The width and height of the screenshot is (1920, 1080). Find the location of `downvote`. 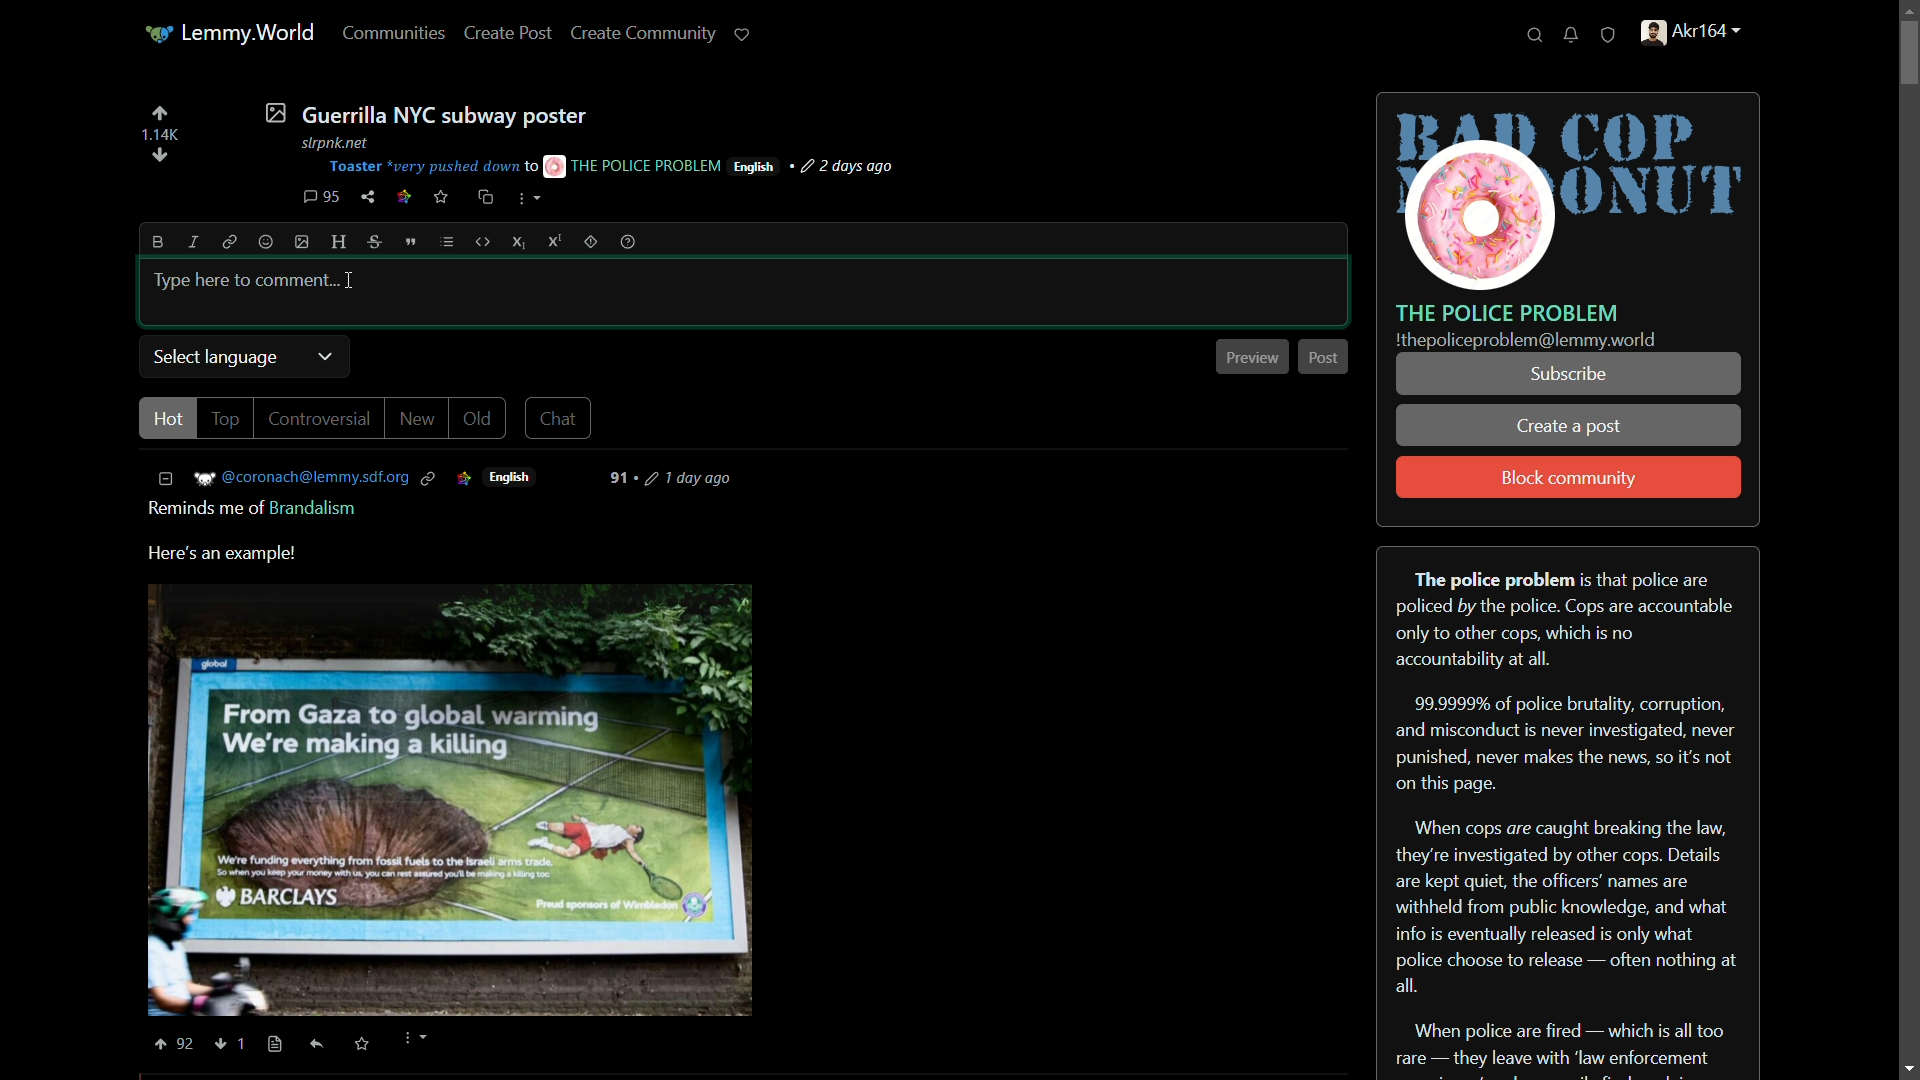

downvote is located at coordinates (232, 1044).